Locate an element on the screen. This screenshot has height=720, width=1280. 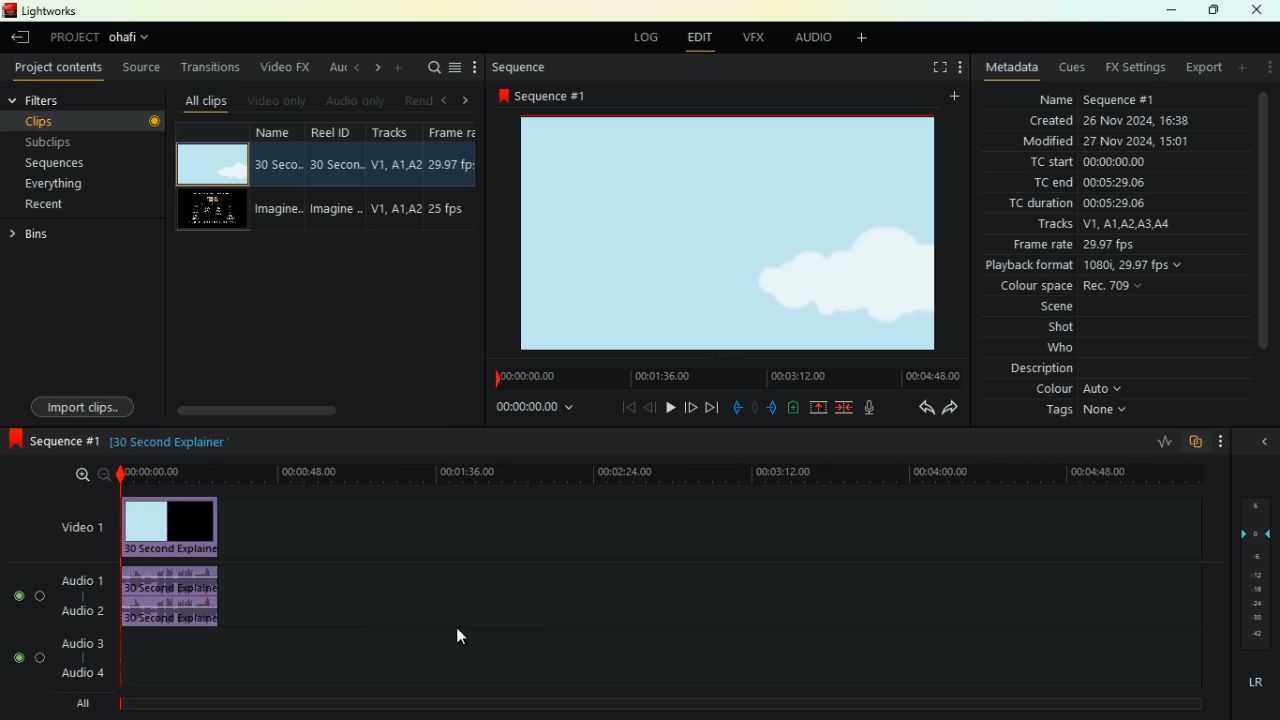
timeline is located at coordinates (666, 473).